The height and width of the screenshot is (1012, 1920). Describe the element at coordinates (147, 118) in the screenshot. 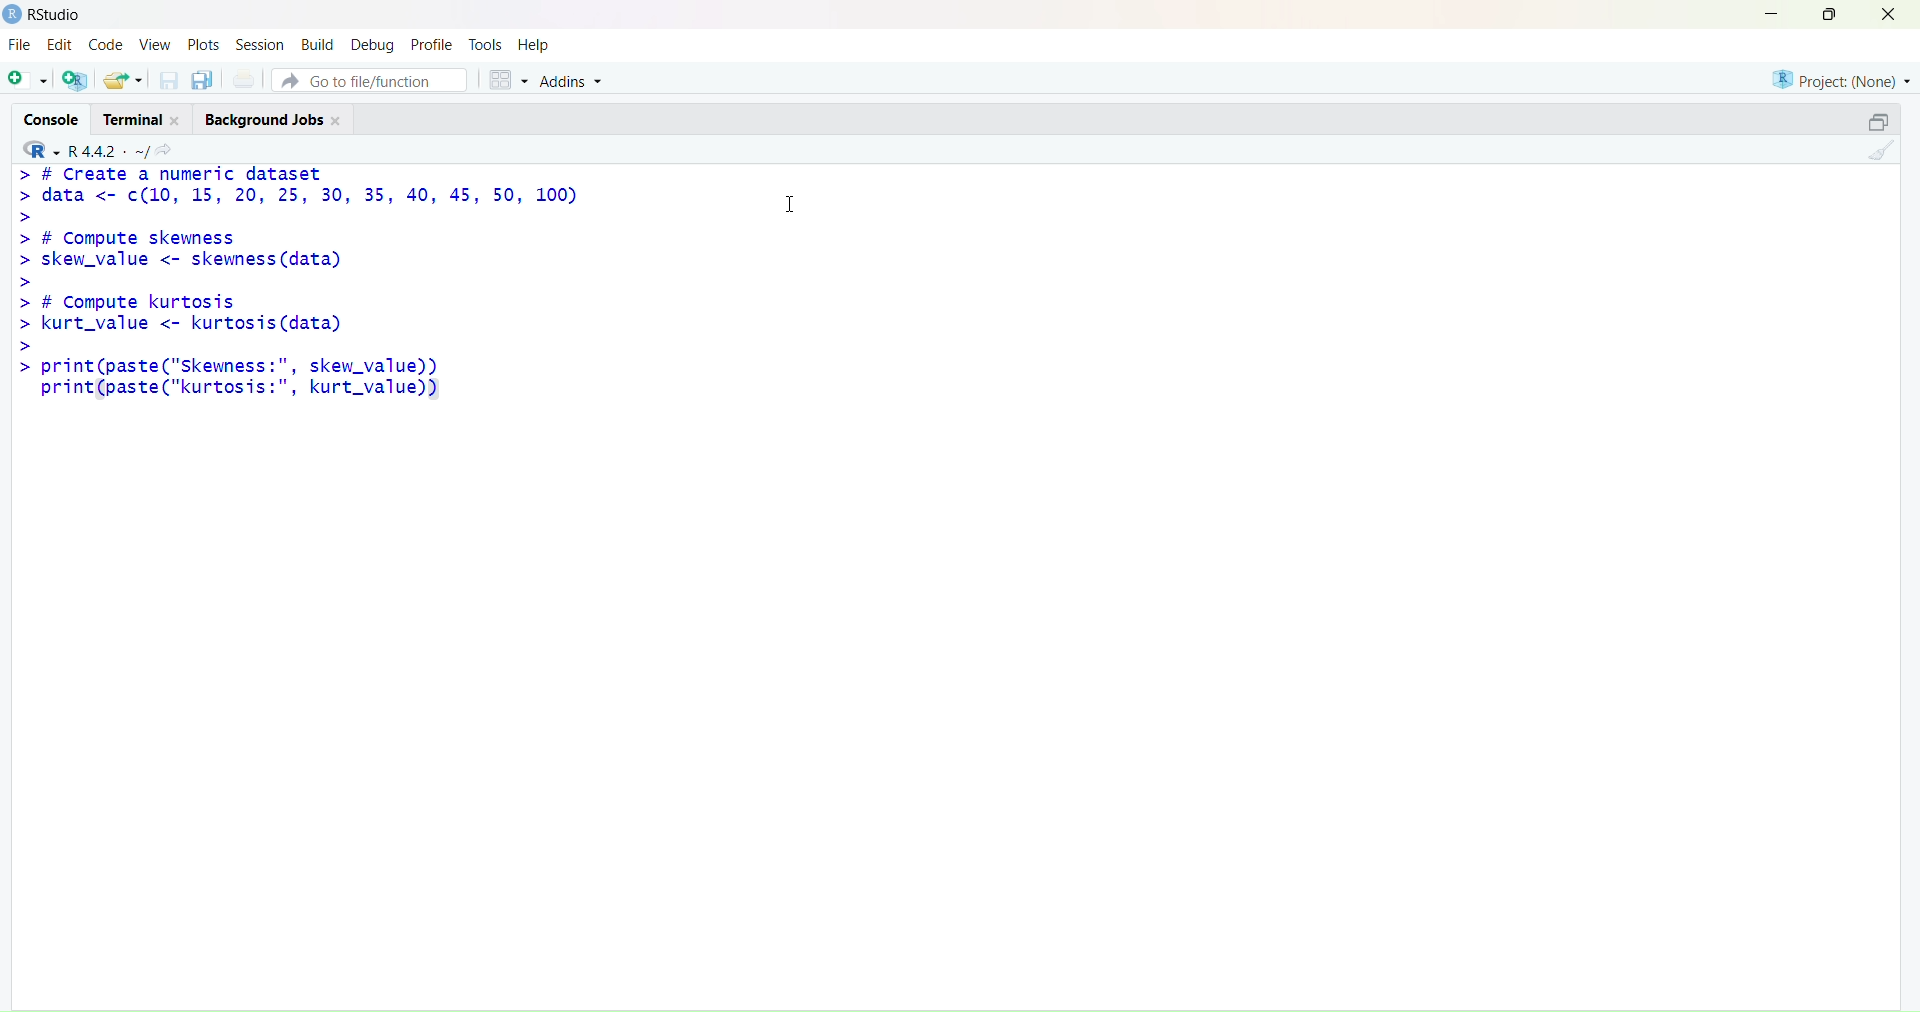

I see `Terminal` at that location.